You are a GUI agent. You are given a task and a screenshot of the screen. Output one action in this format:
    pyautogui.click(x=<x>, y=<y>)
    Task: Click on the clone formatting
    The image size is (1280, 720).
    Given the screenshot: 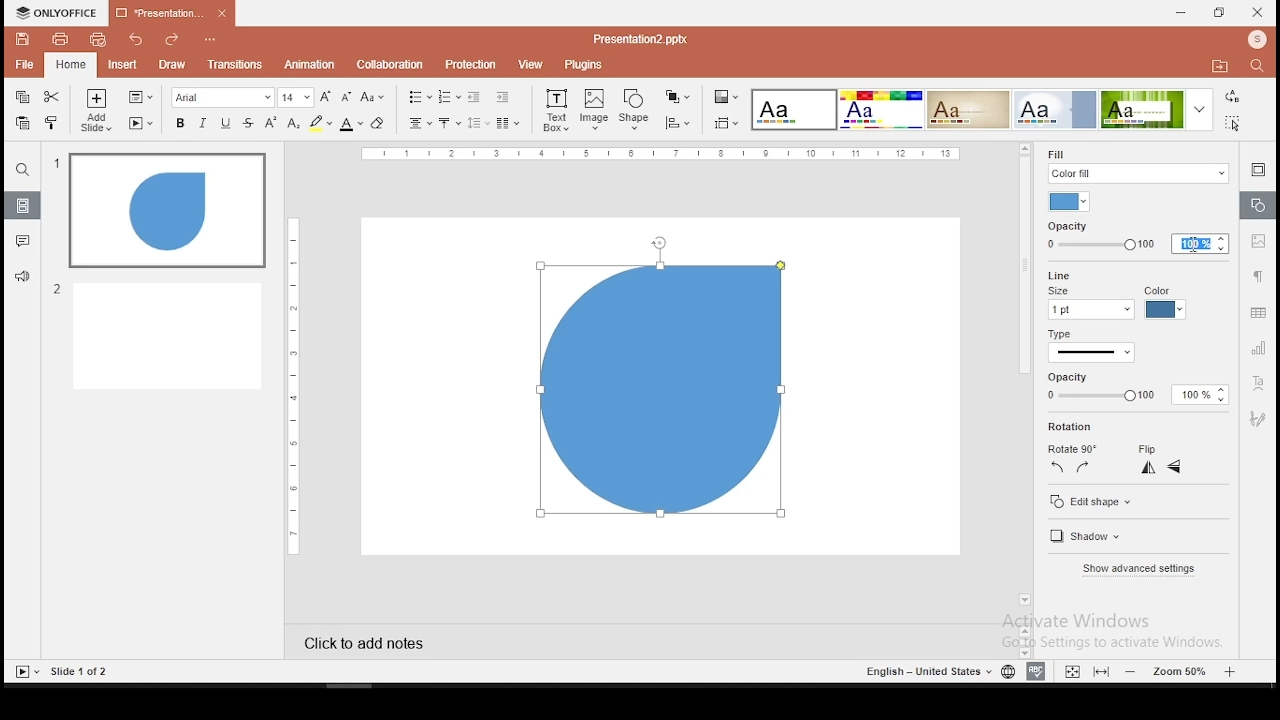 What is the action you would take?
    pyautogui.click(x=52, y=121)
    